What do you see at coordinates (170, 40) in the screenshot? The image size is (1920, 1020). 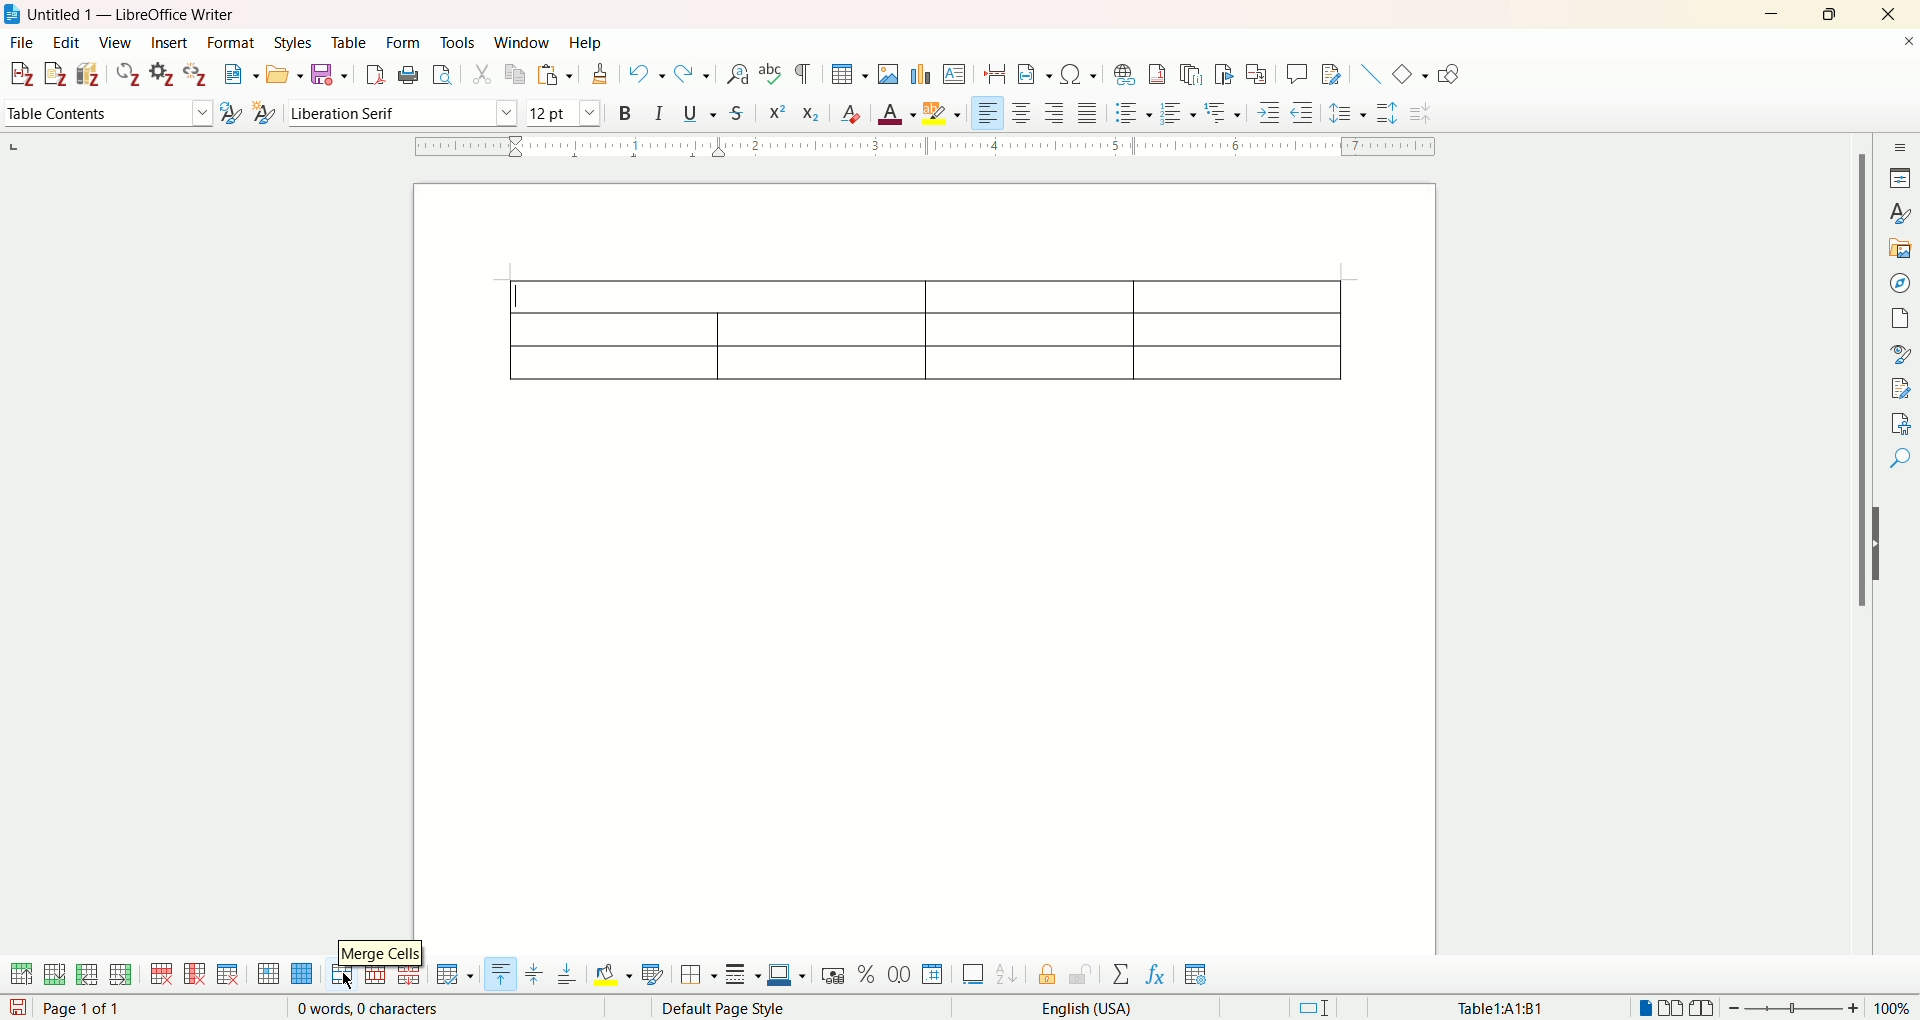 I see `insert` at bounding box center [170, 40].